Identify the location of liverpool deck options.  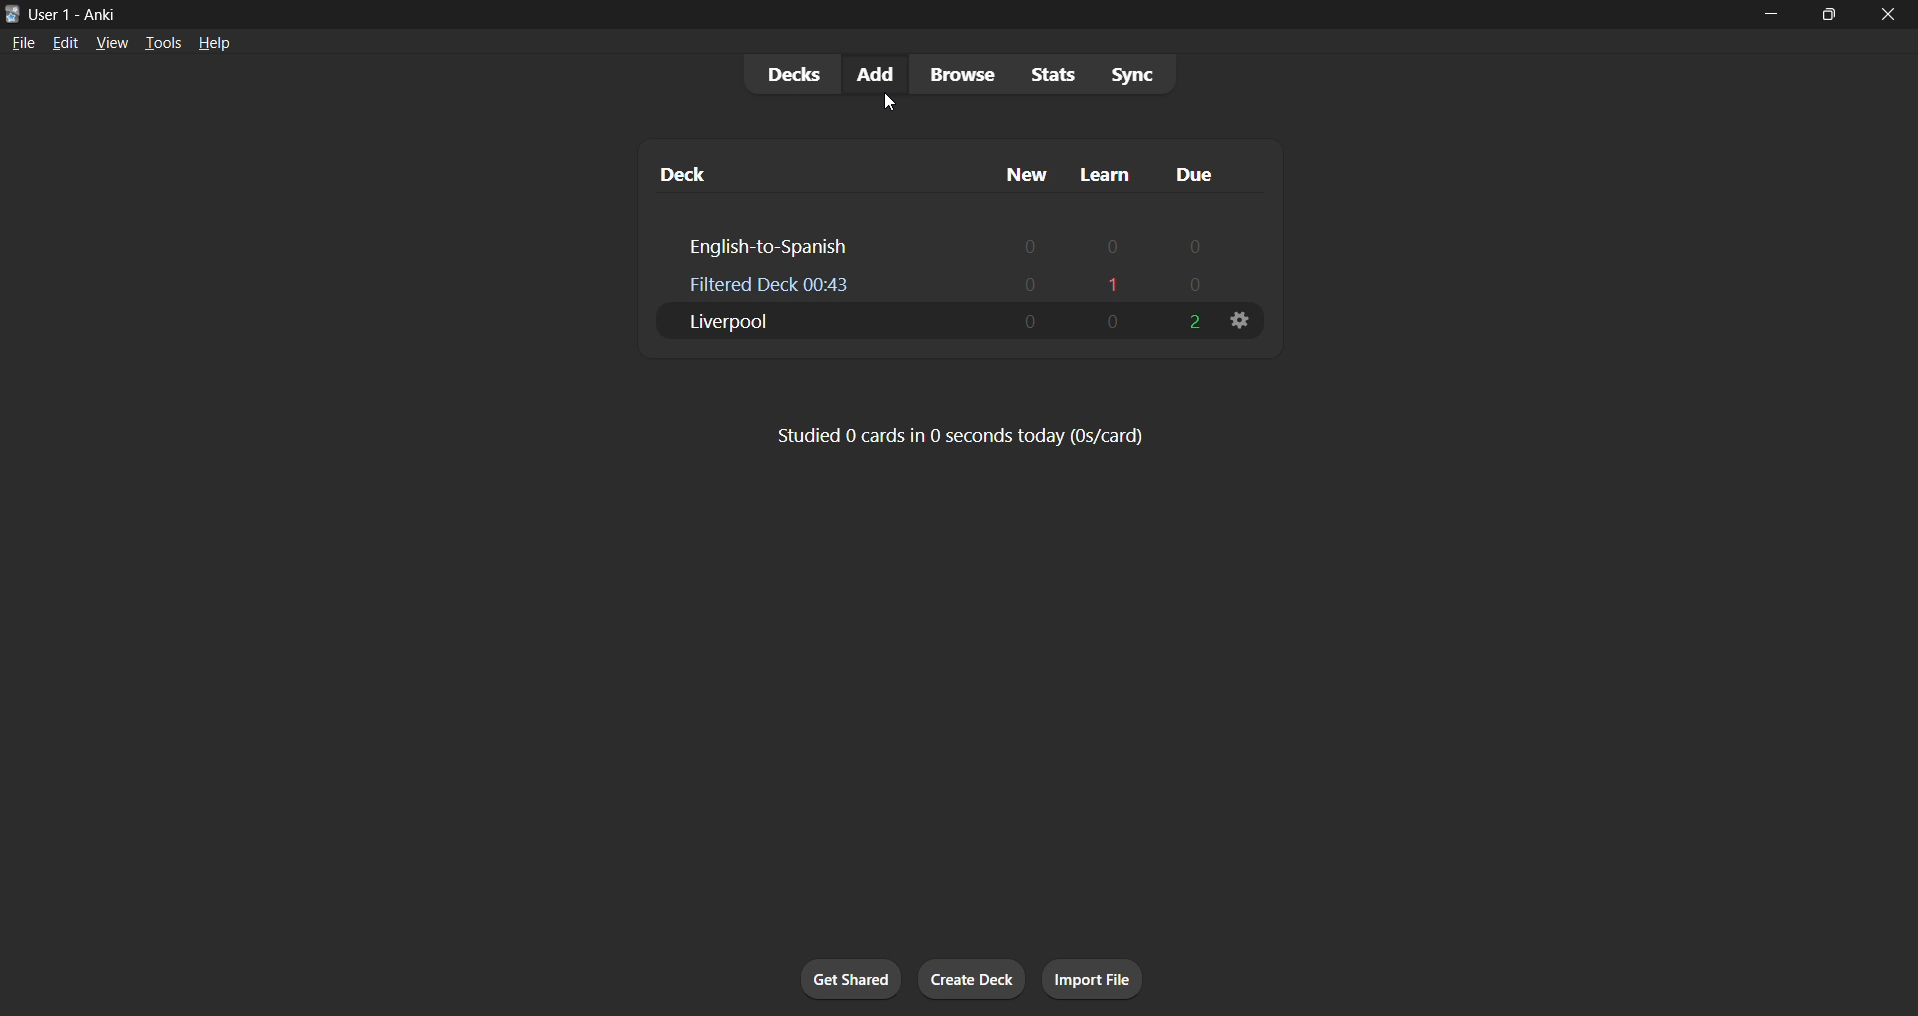
(1239, 321).